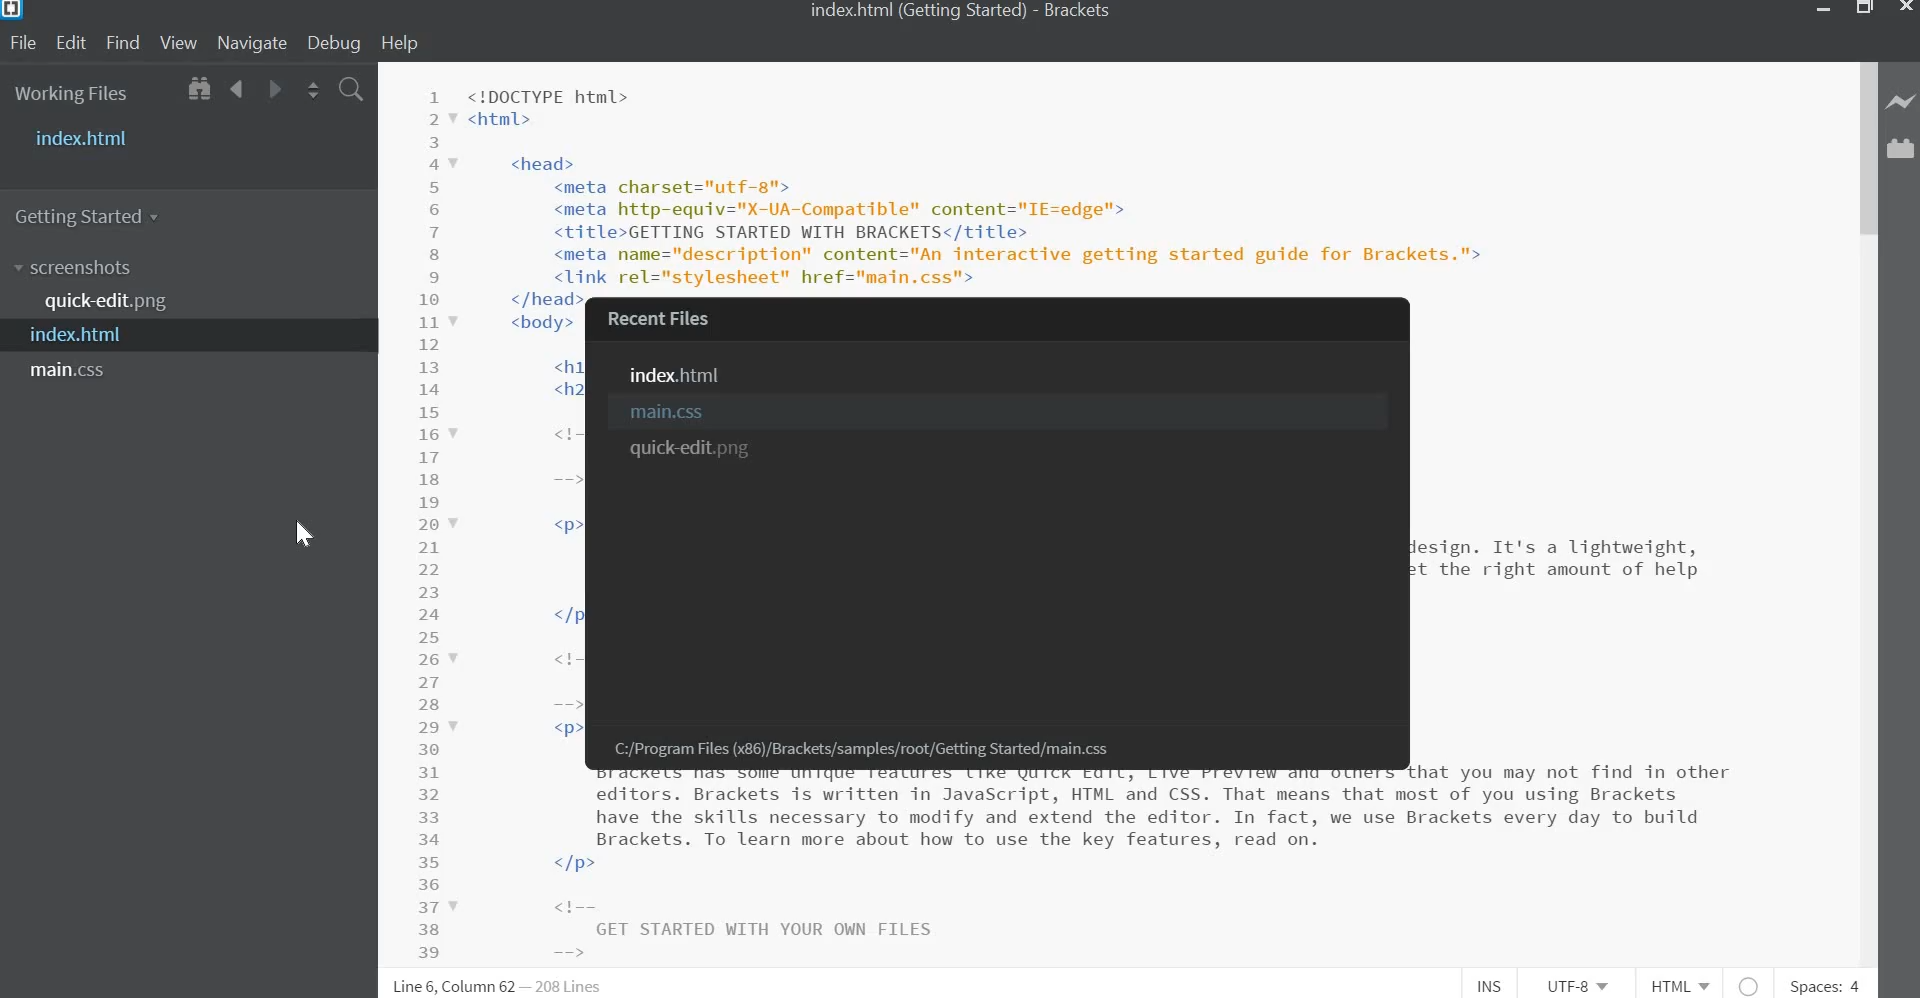  Describe the element at coordinates (571, 986) in the screenshot. I see `lines` at that location.